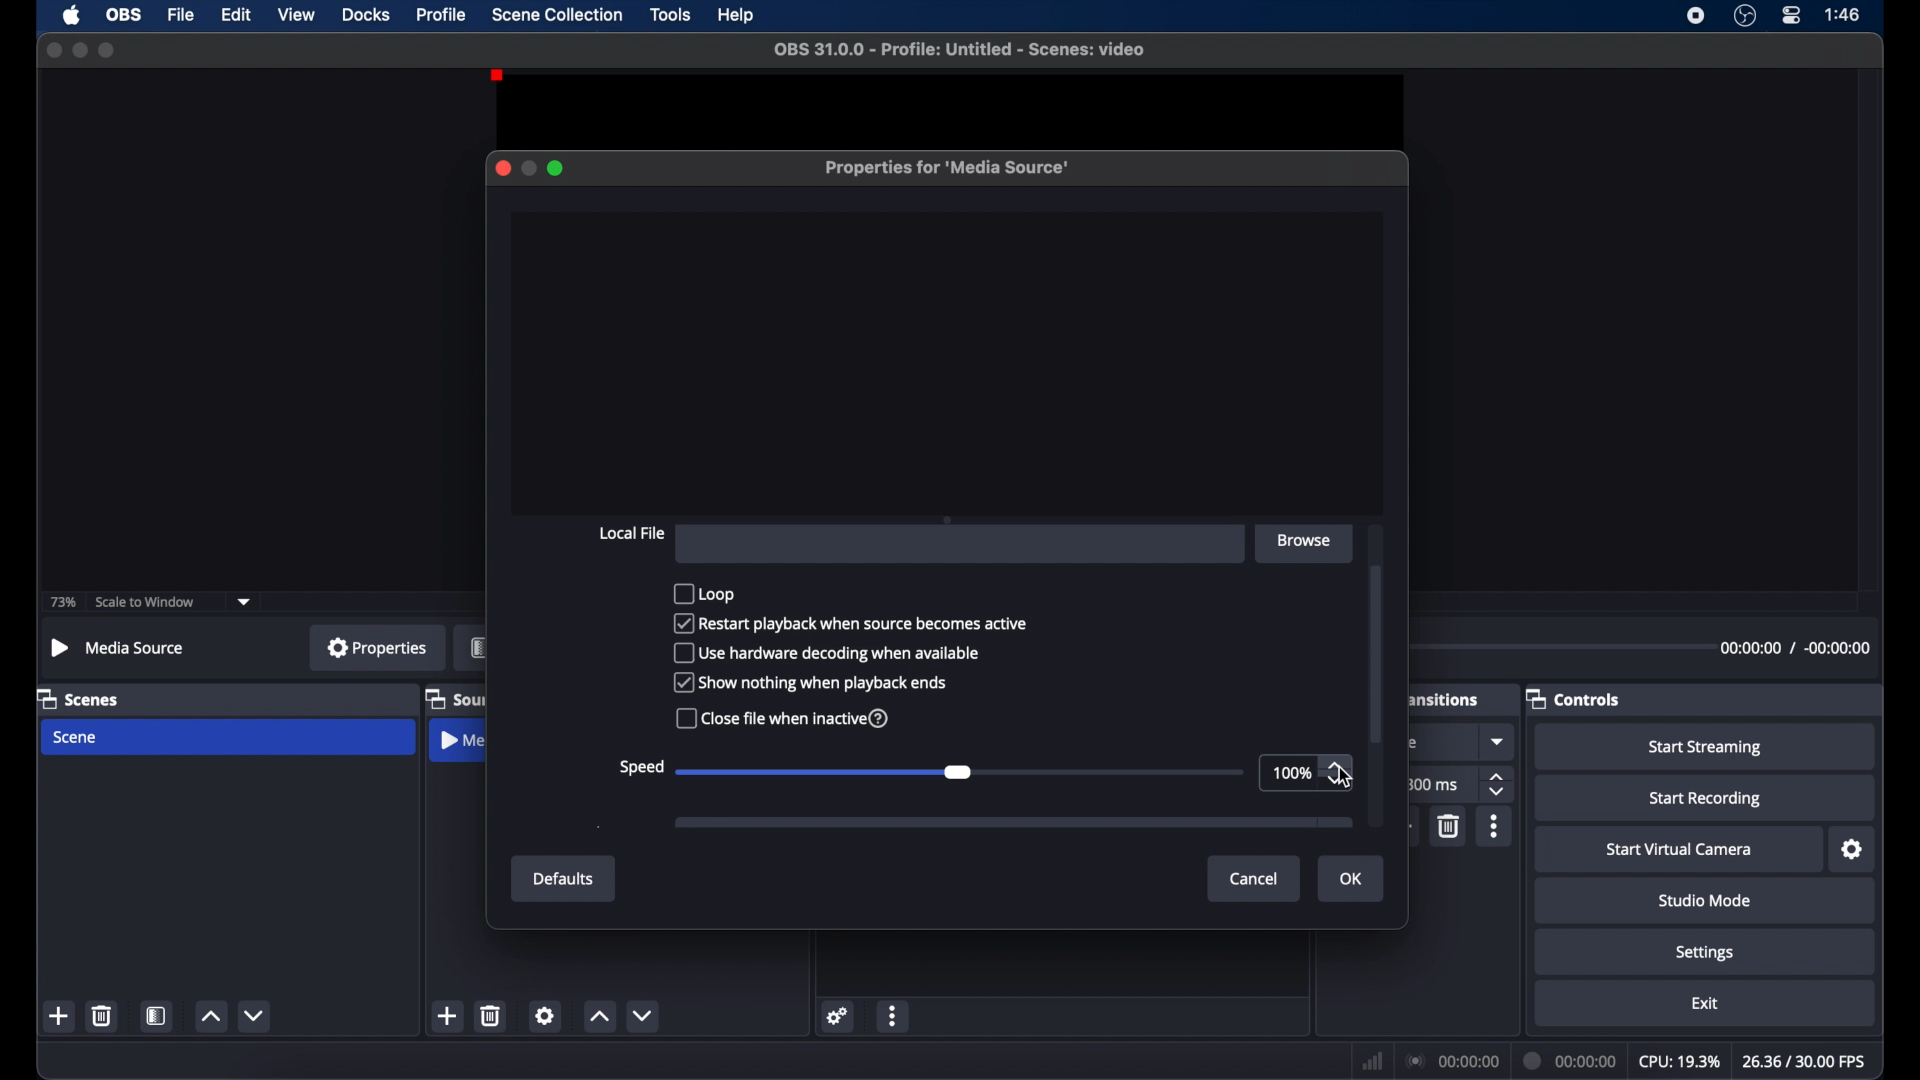 Image resolution: width=1920 pixels, height=1080 pixels. What do you see at coordinates (1684, 850) in the screenshot?
I see `start virtual camera` at bounding box center [1684, 850].